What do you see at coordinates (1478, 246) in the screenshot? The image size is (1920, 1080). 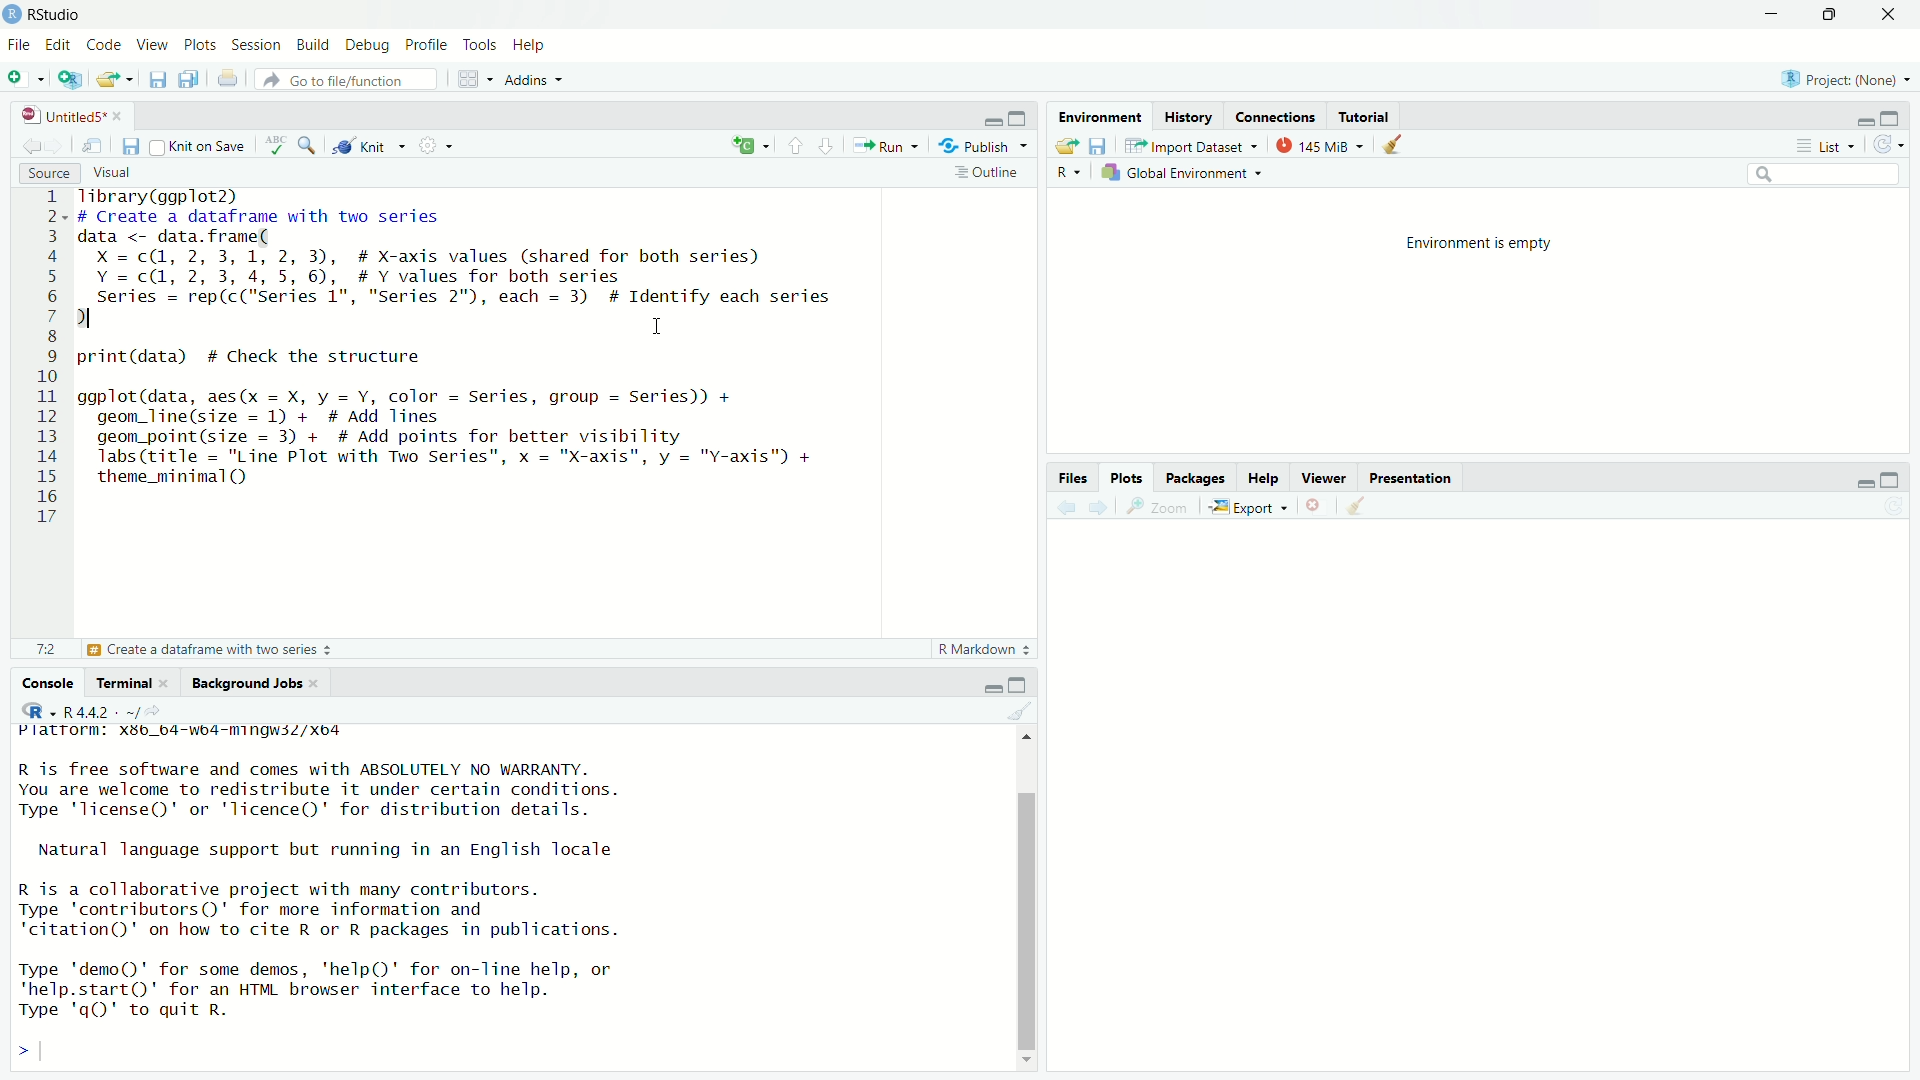 I see `Enviornment is empty` at bounding box center [1478, 246].